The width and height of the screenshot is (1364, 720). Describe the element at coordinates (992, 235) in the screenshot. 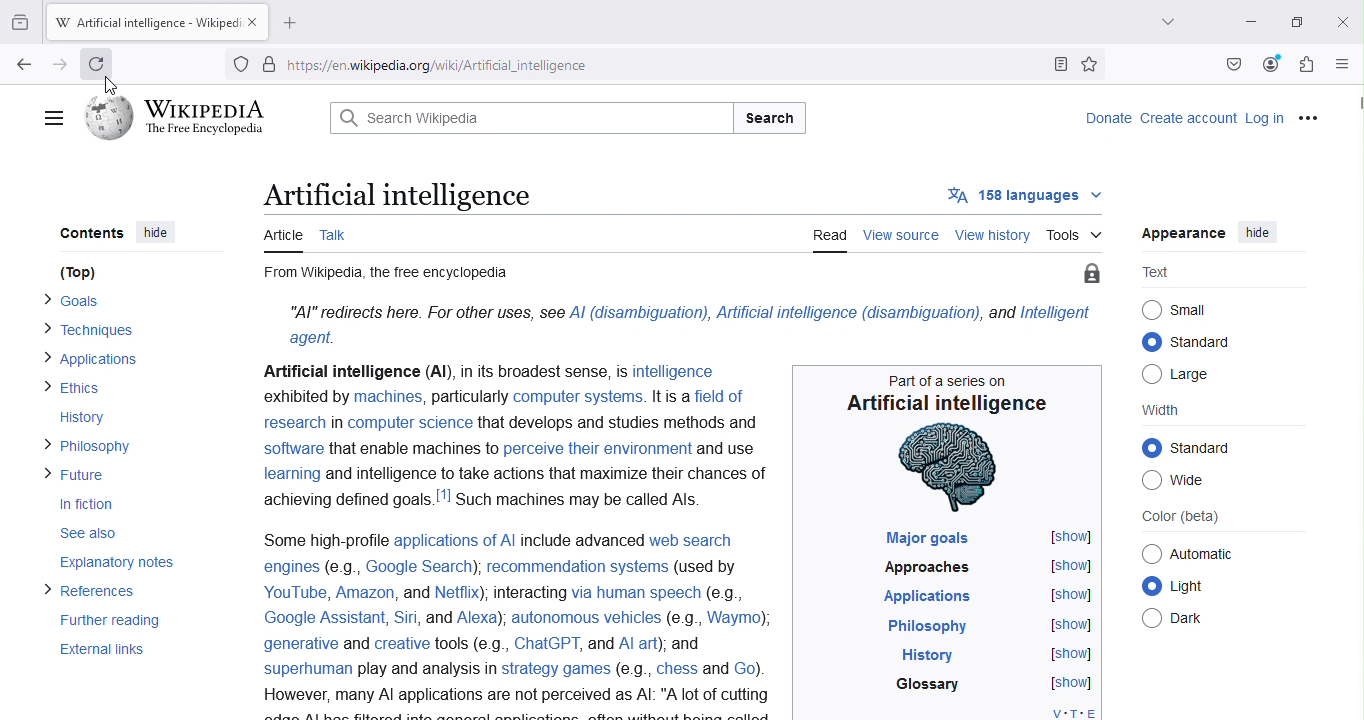

I see `View history` at that location.